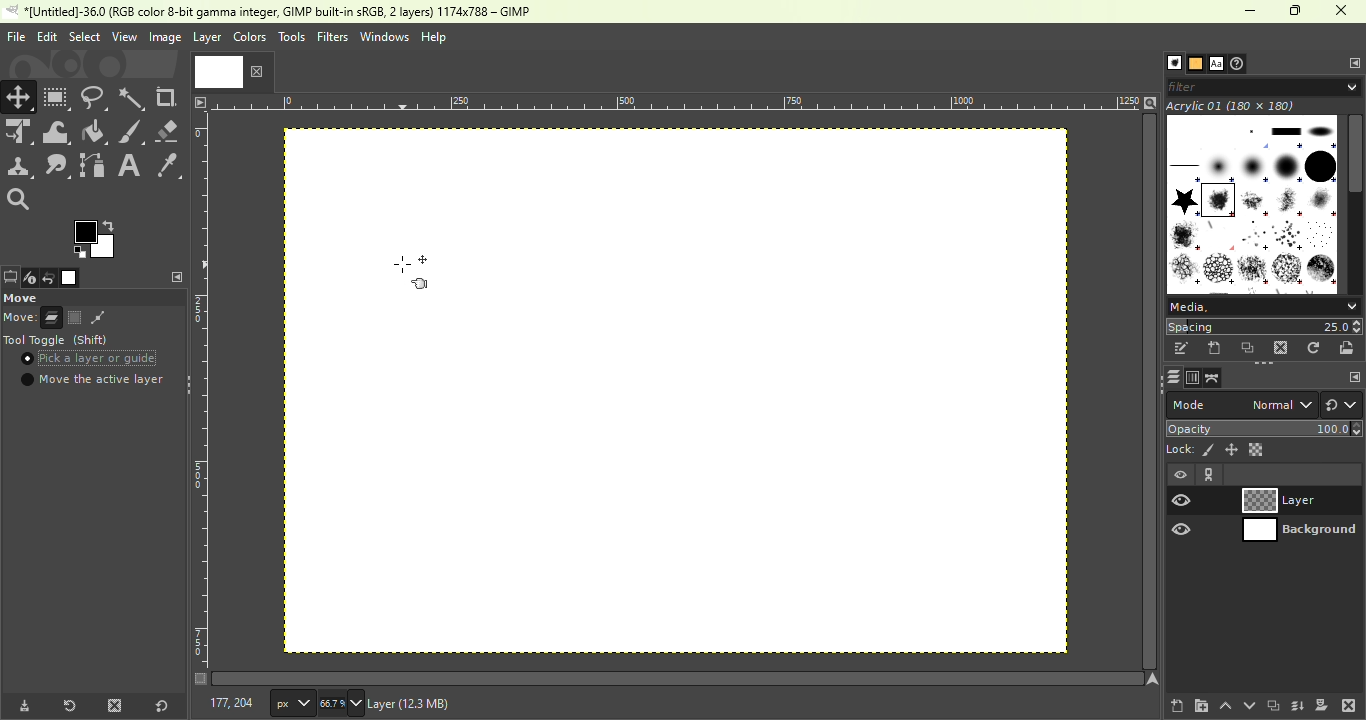 The image size is (1366, 720). Describe the element at coordinates (169, 98) in the screenshot. I see `Crop tool` at that location.